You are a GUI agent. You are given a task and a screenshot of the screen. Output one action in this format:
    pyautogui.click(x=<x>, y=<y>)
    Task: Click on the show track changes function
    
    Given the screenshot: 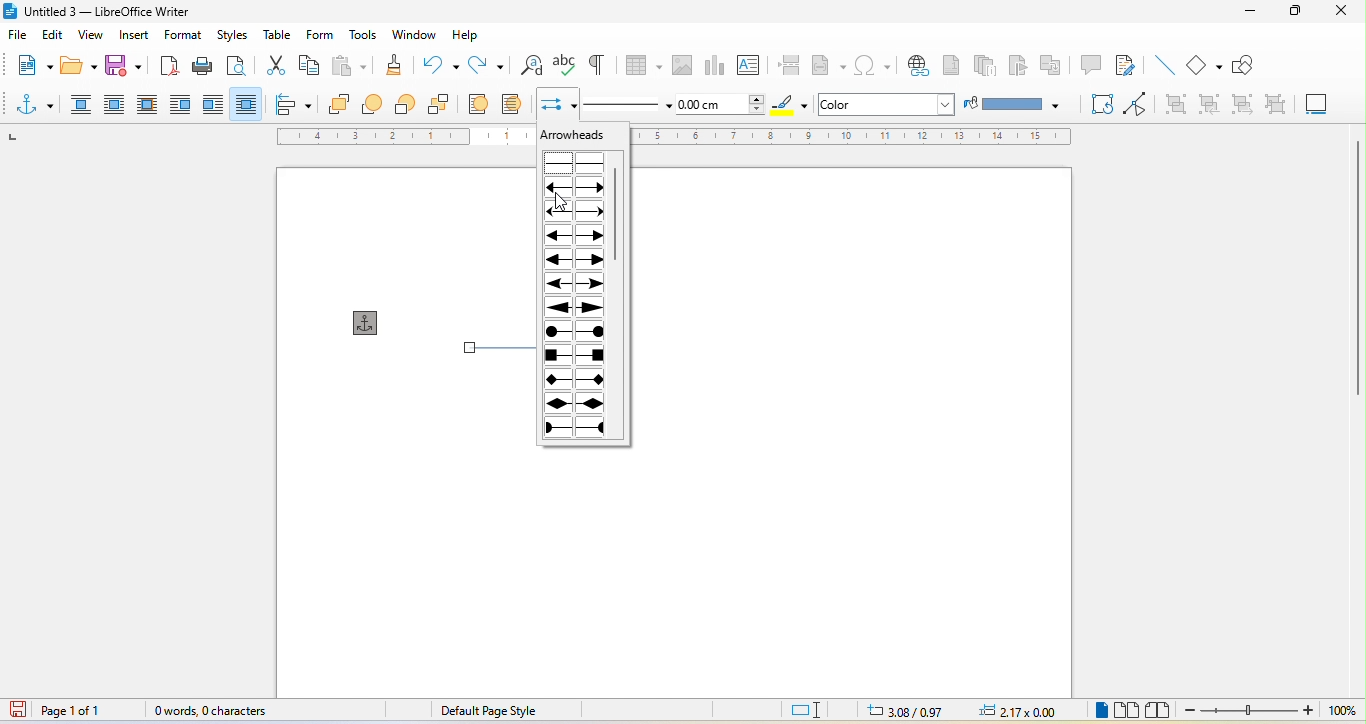 What is the action you would take?
    pyautogui.click(x=1127, y=67)
    